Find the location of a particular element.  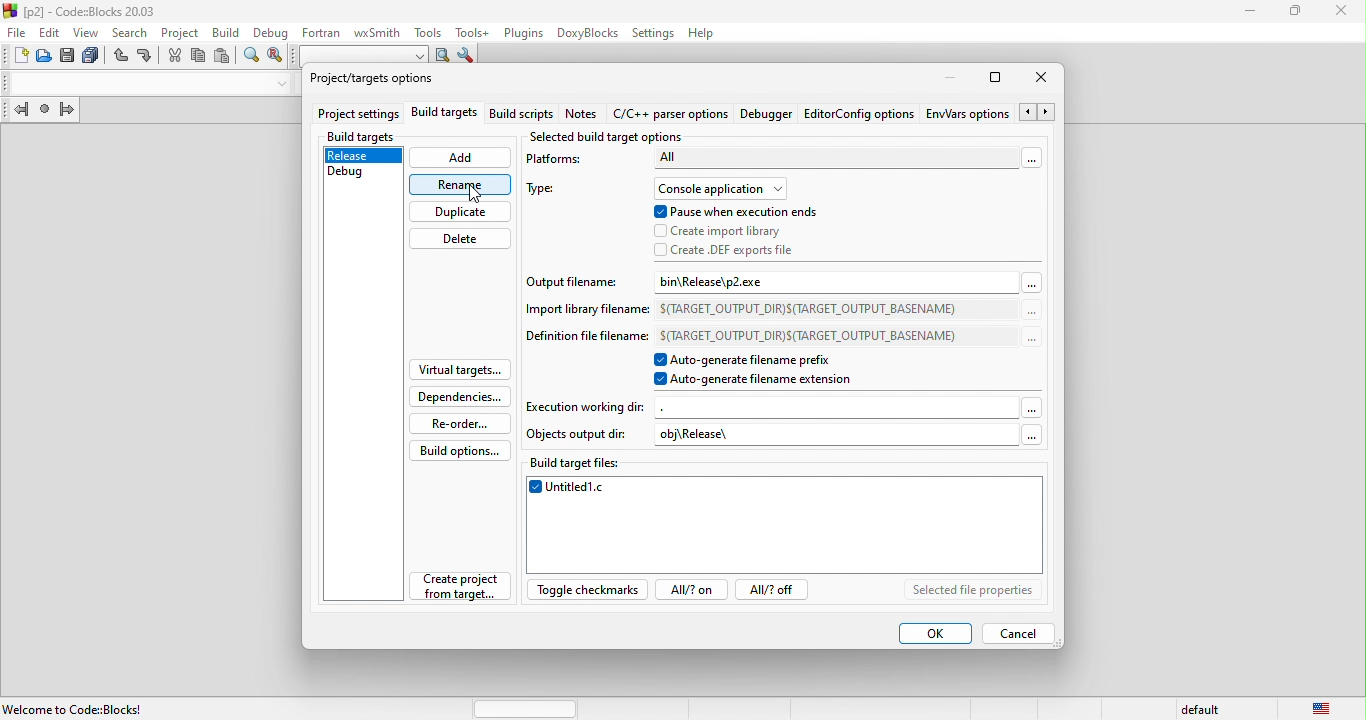

plugins is located at coordinates (521, 33).